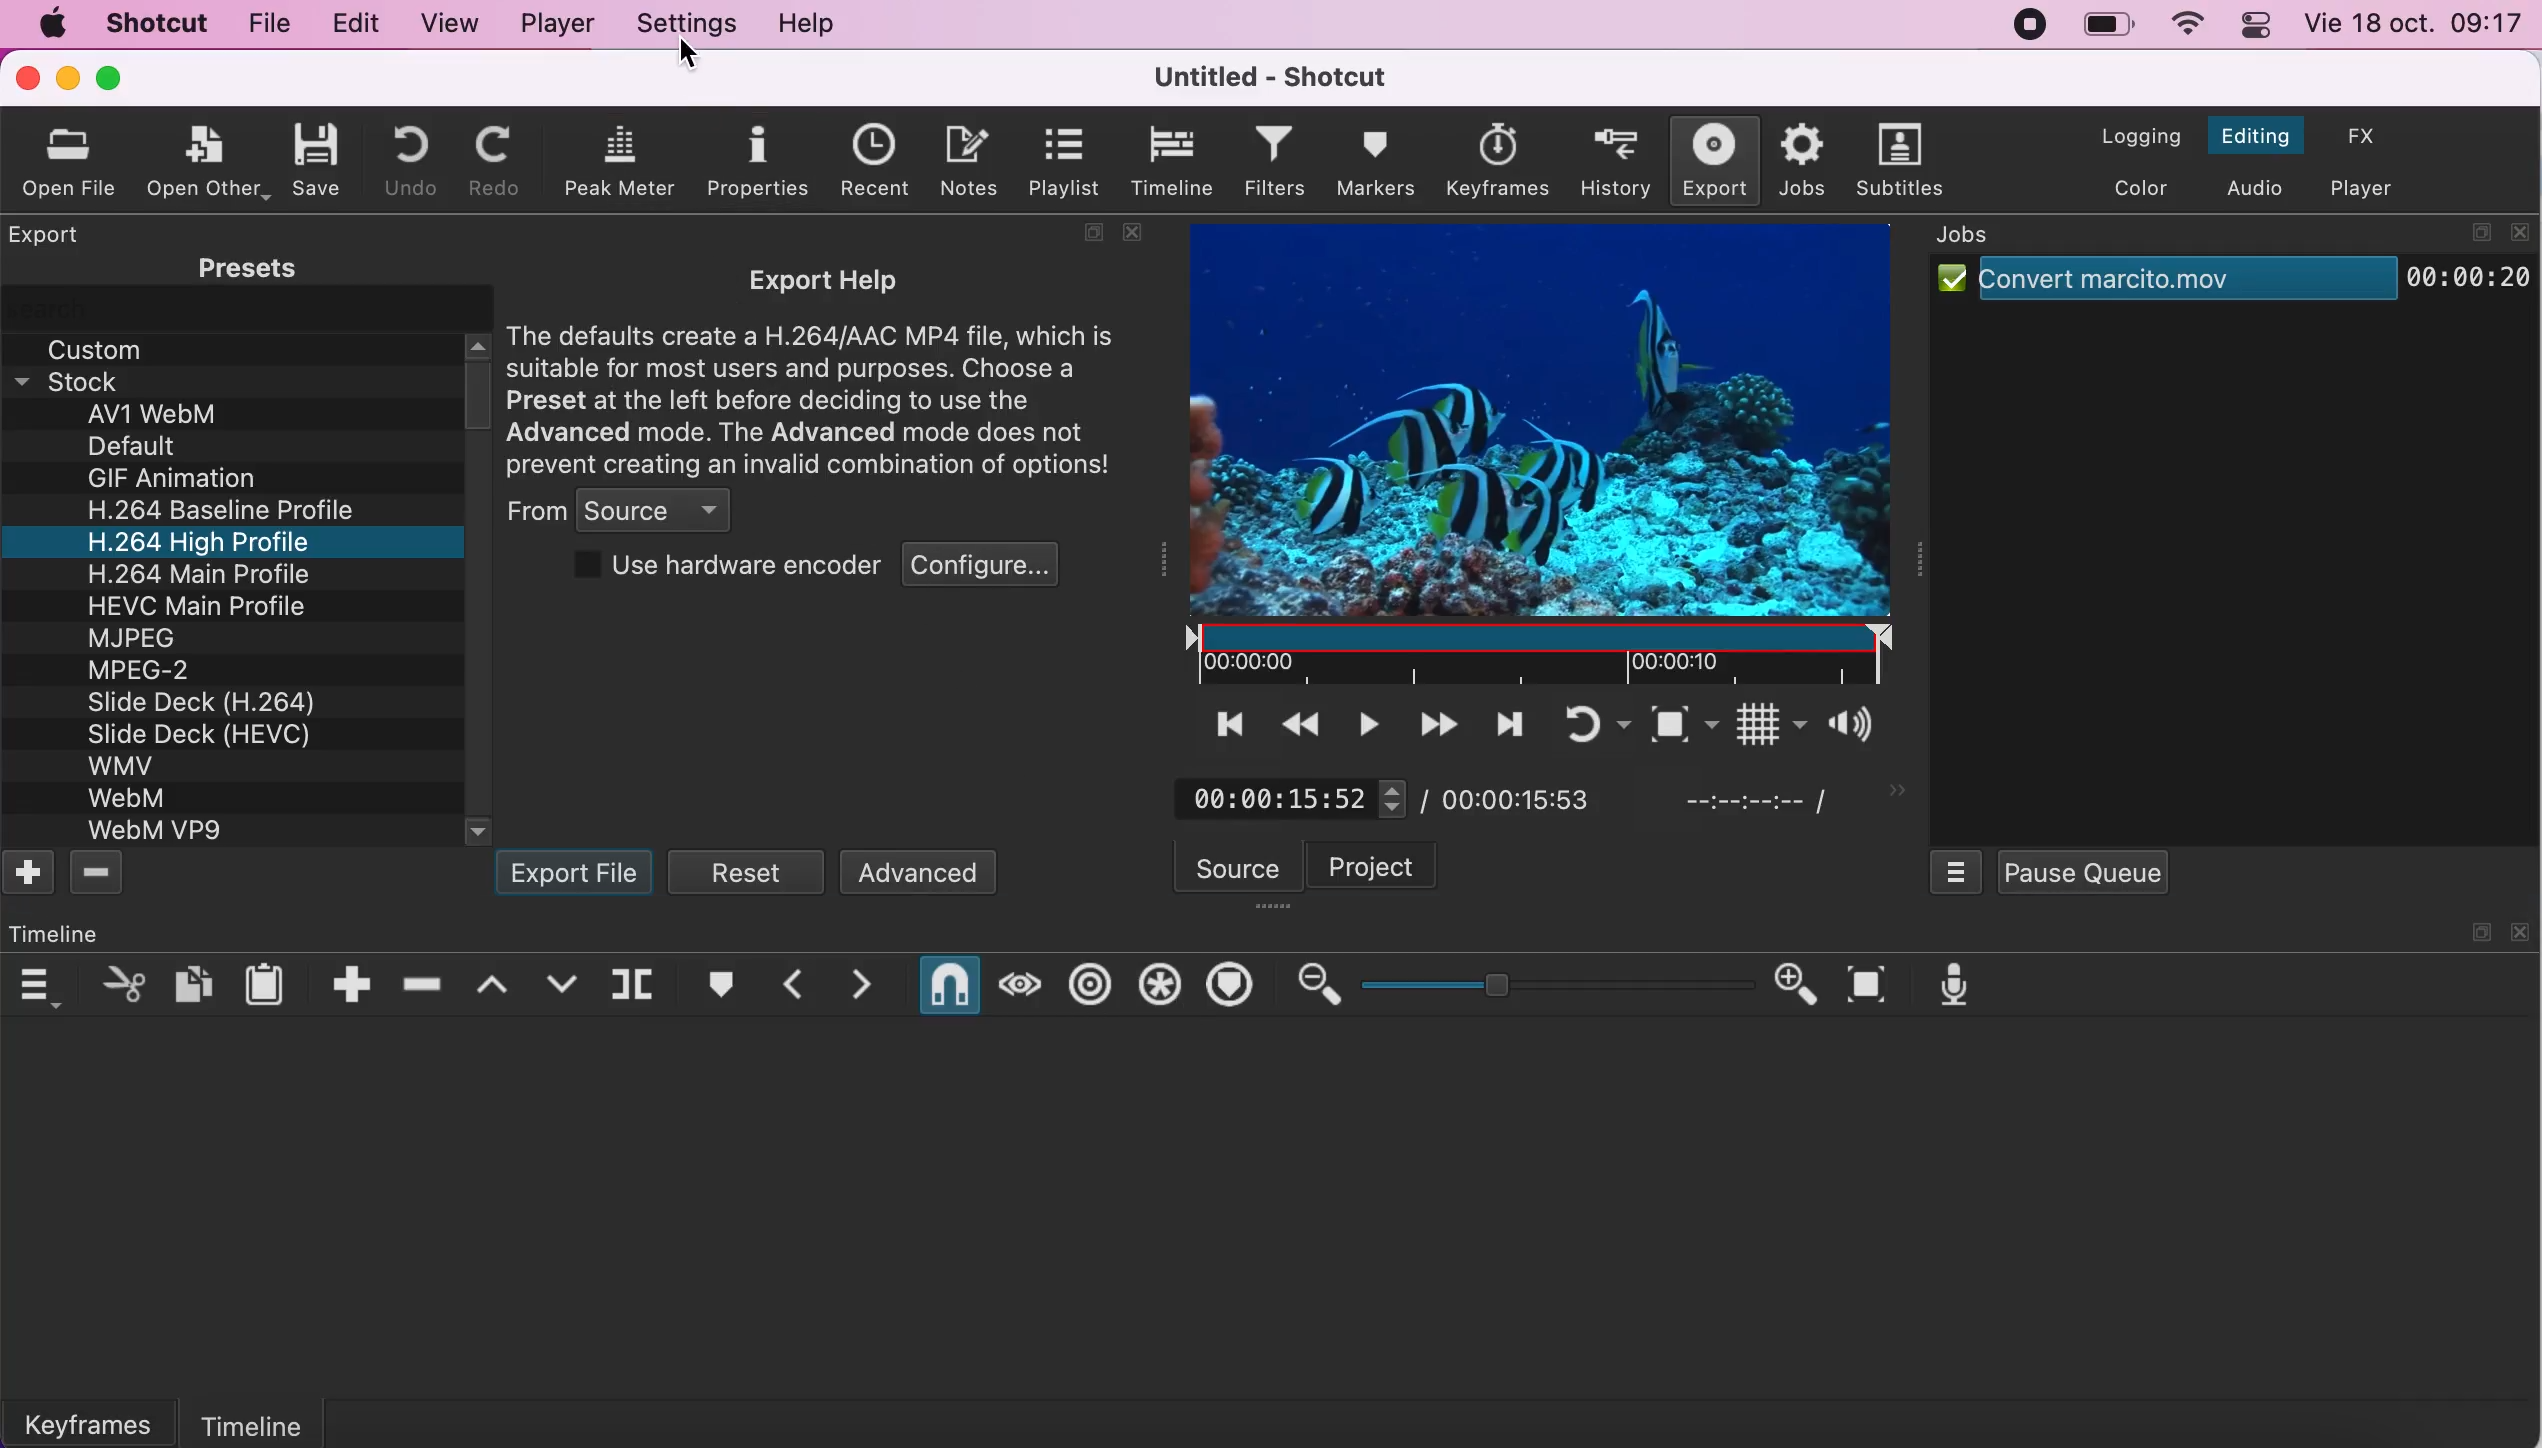 This screenshot has height=1448, width=2542. Describe the element at coordinates (46, 234) in the screenshot. I see `export panel` at that location.